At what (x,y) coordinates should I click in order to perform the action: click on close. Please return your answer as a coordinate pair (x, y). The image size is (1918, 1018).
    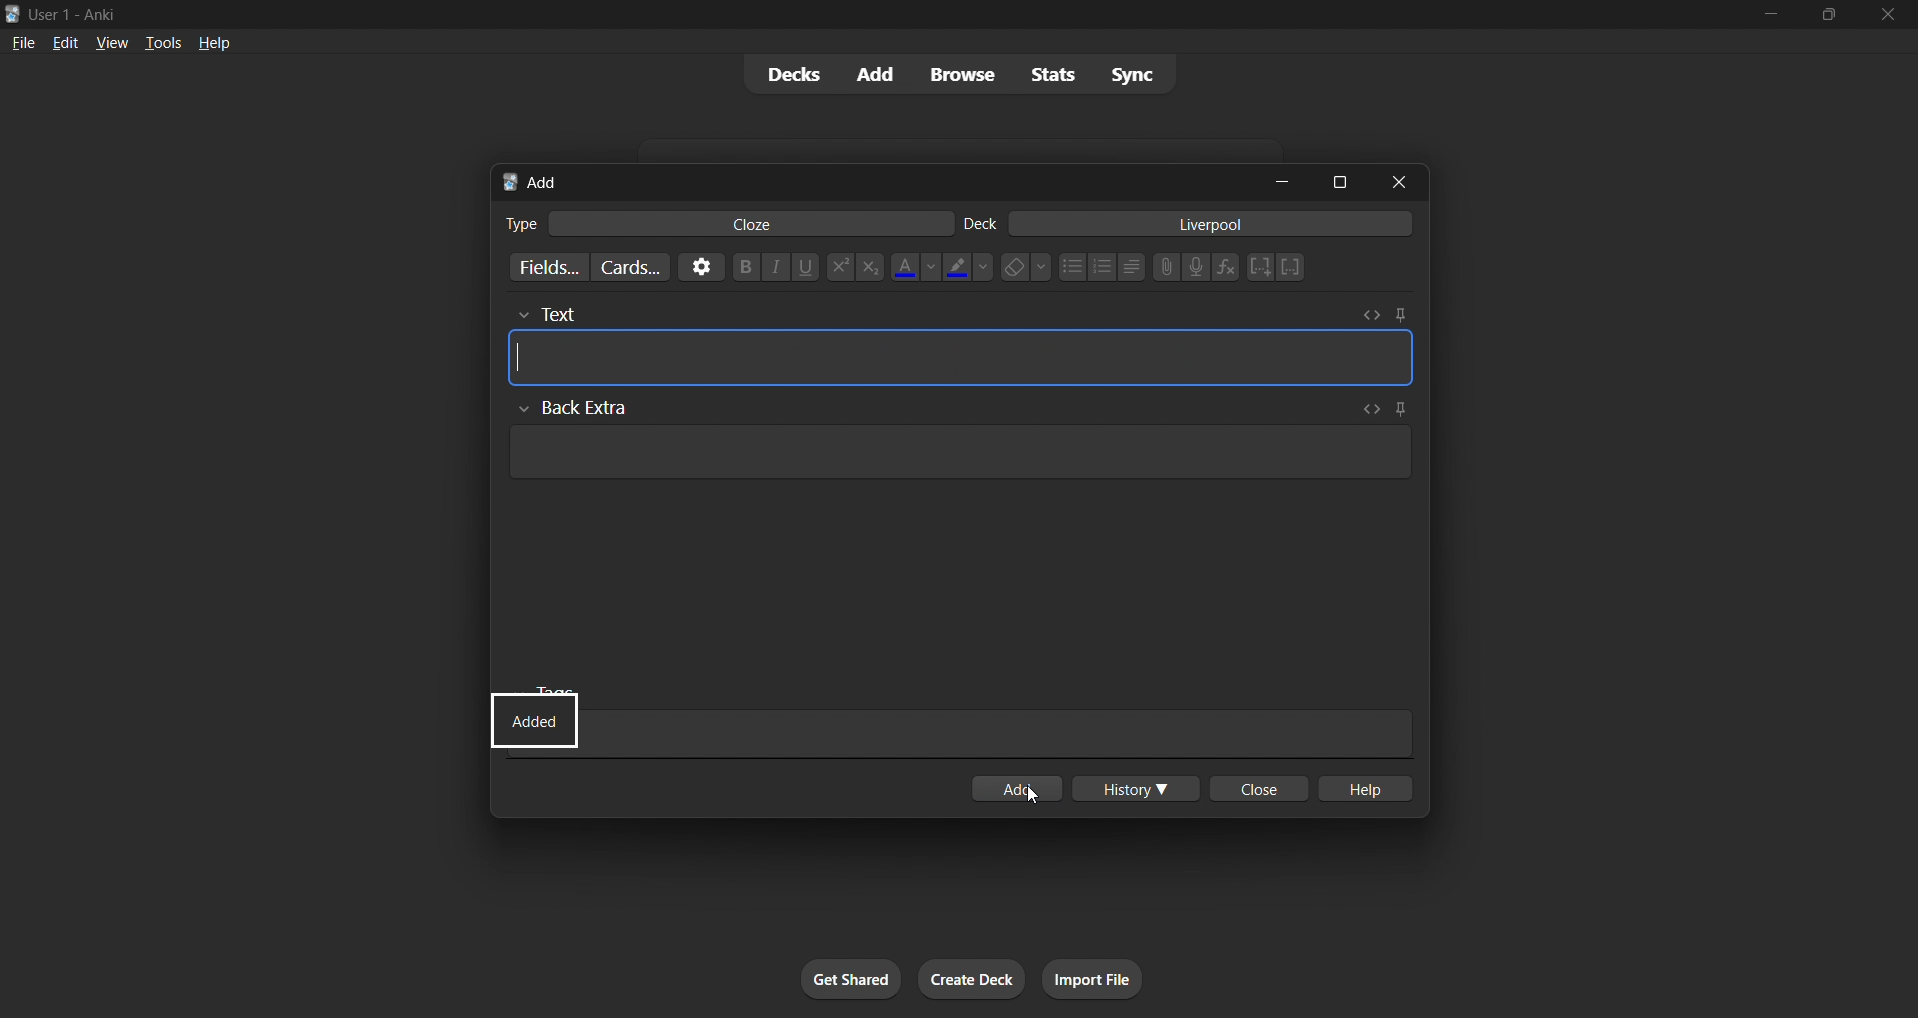
    Looking at the image, I should click on (1261, 788).